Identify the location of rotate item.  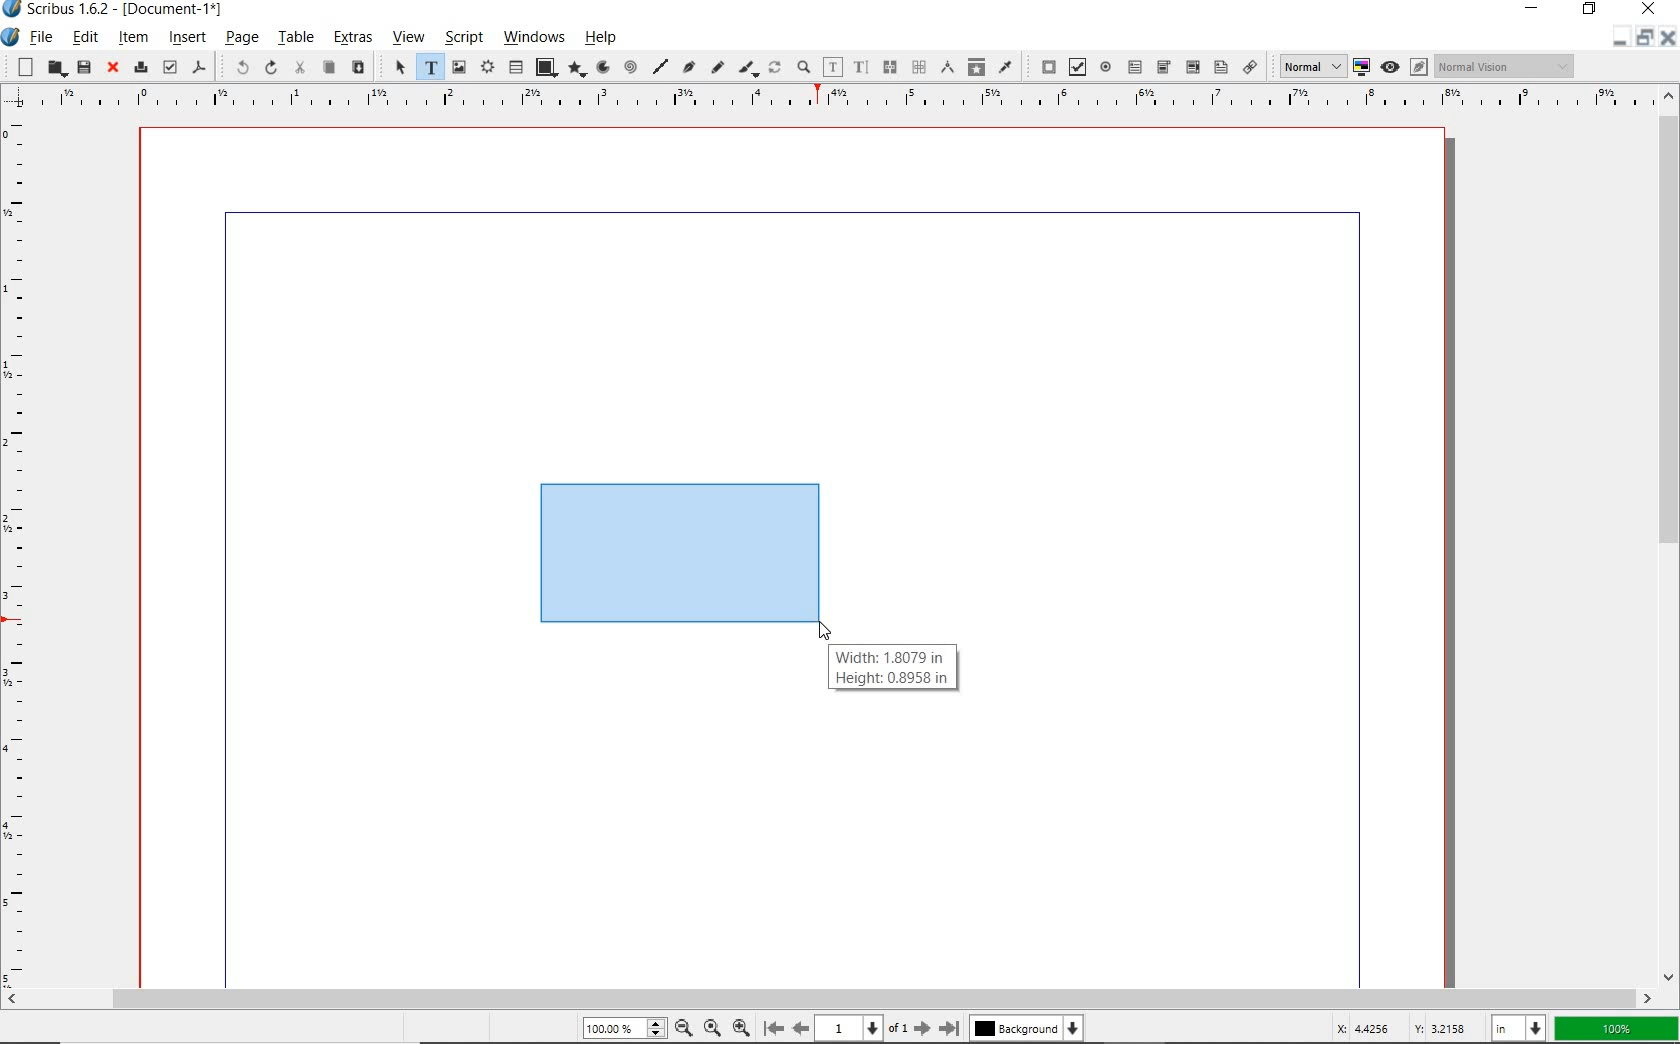
(775, 69).